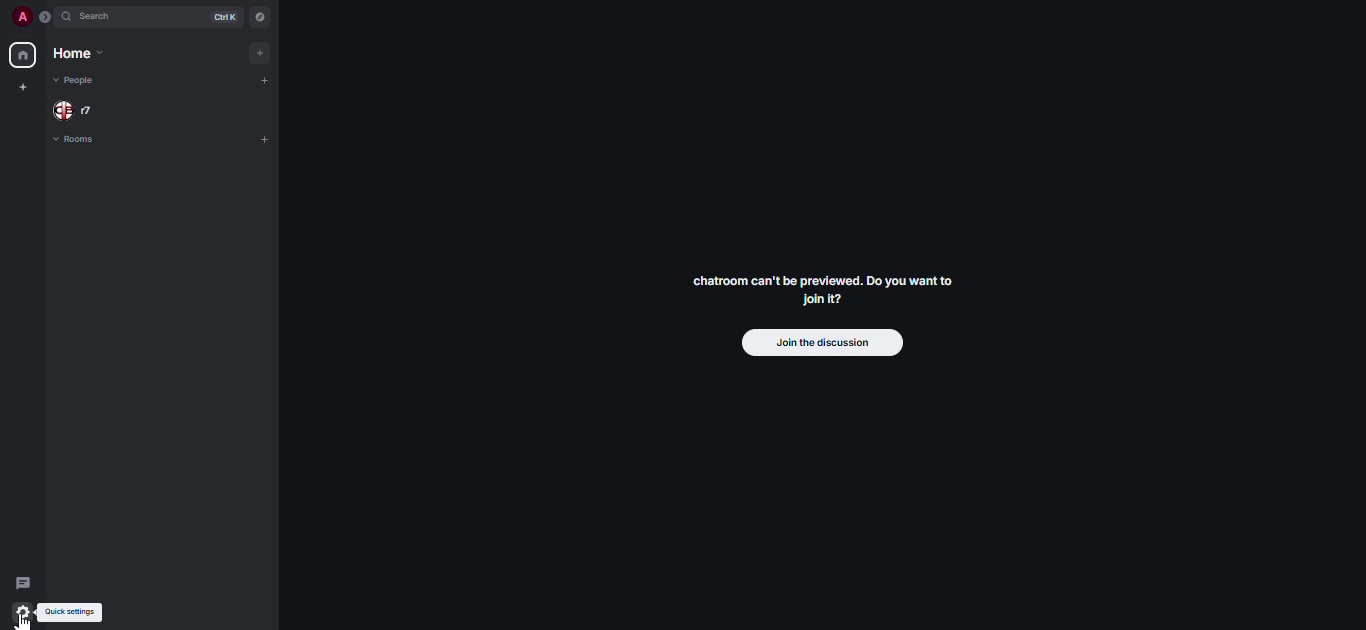  What do you see at coordinates (262, 139) in the screenshot?
I see `add` at bounding box center [262, 139].